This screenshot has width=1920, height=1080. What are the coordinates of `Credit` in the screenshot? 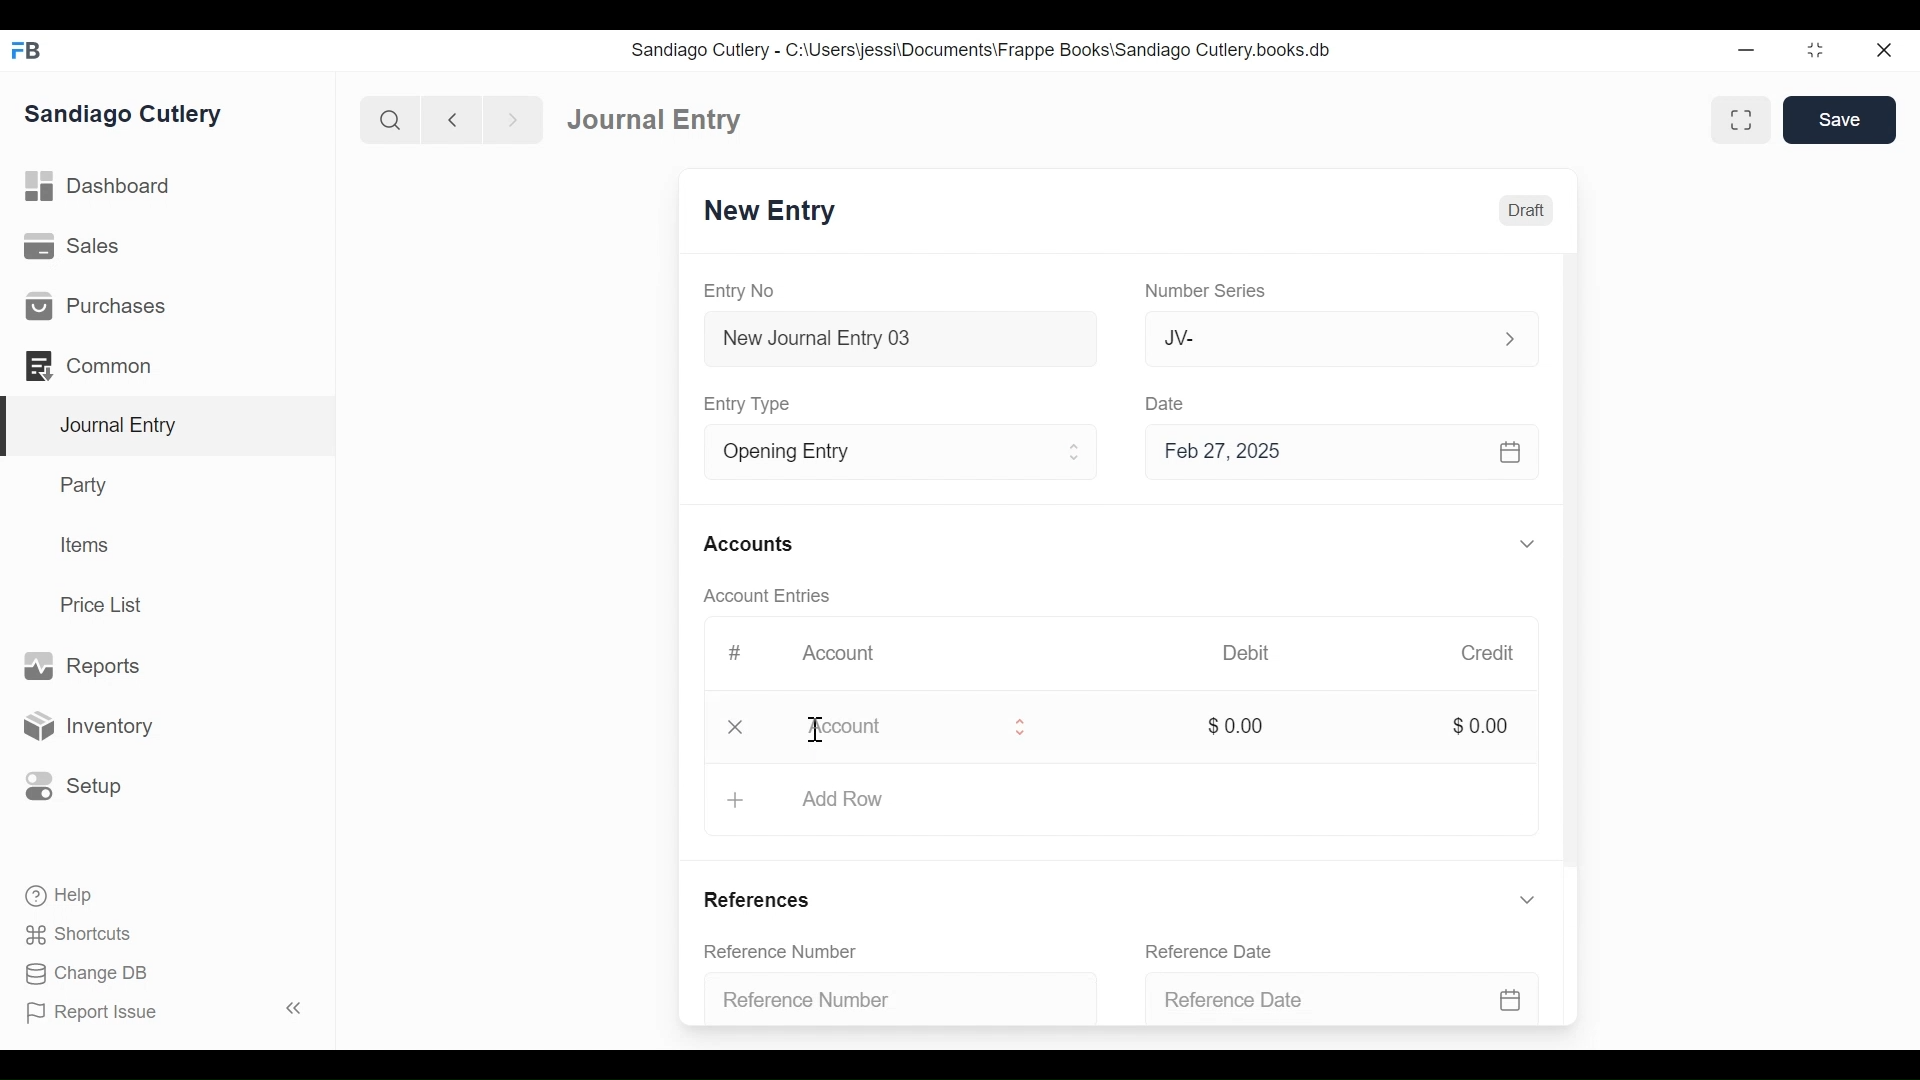 It's located at (1490, 653).